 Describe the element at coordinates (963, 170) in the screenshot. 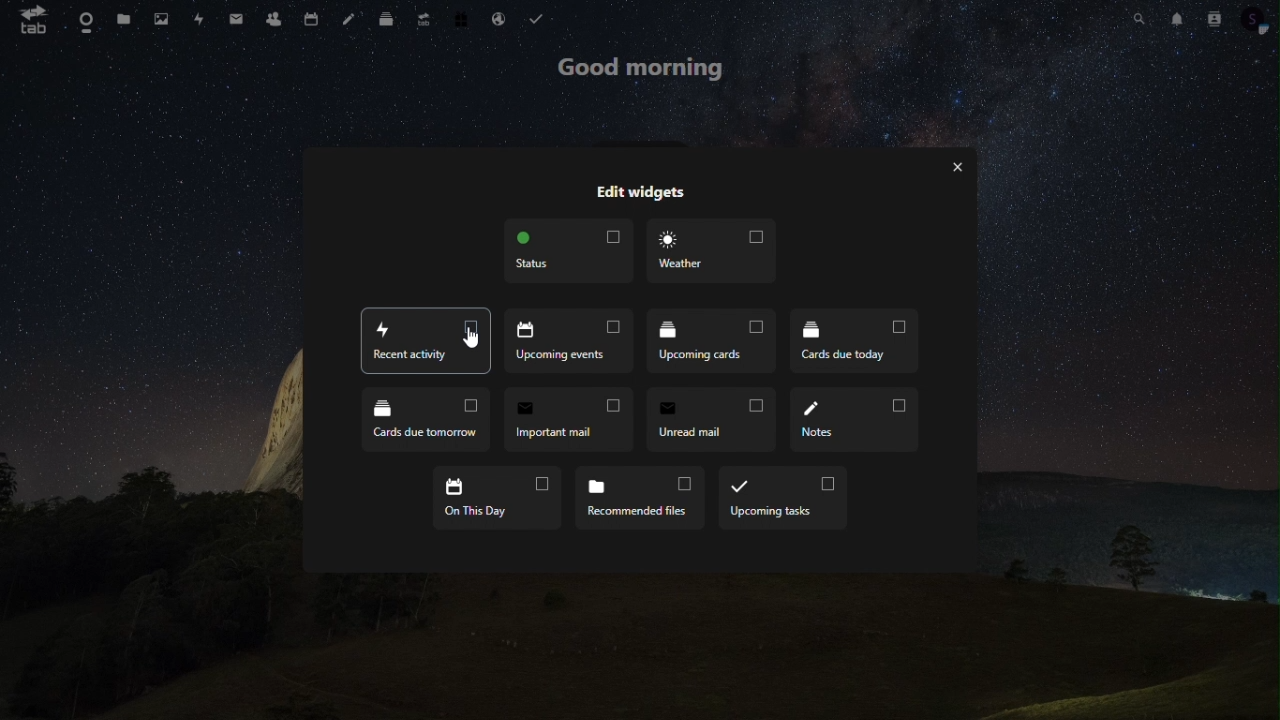

I see `exit` at that location.